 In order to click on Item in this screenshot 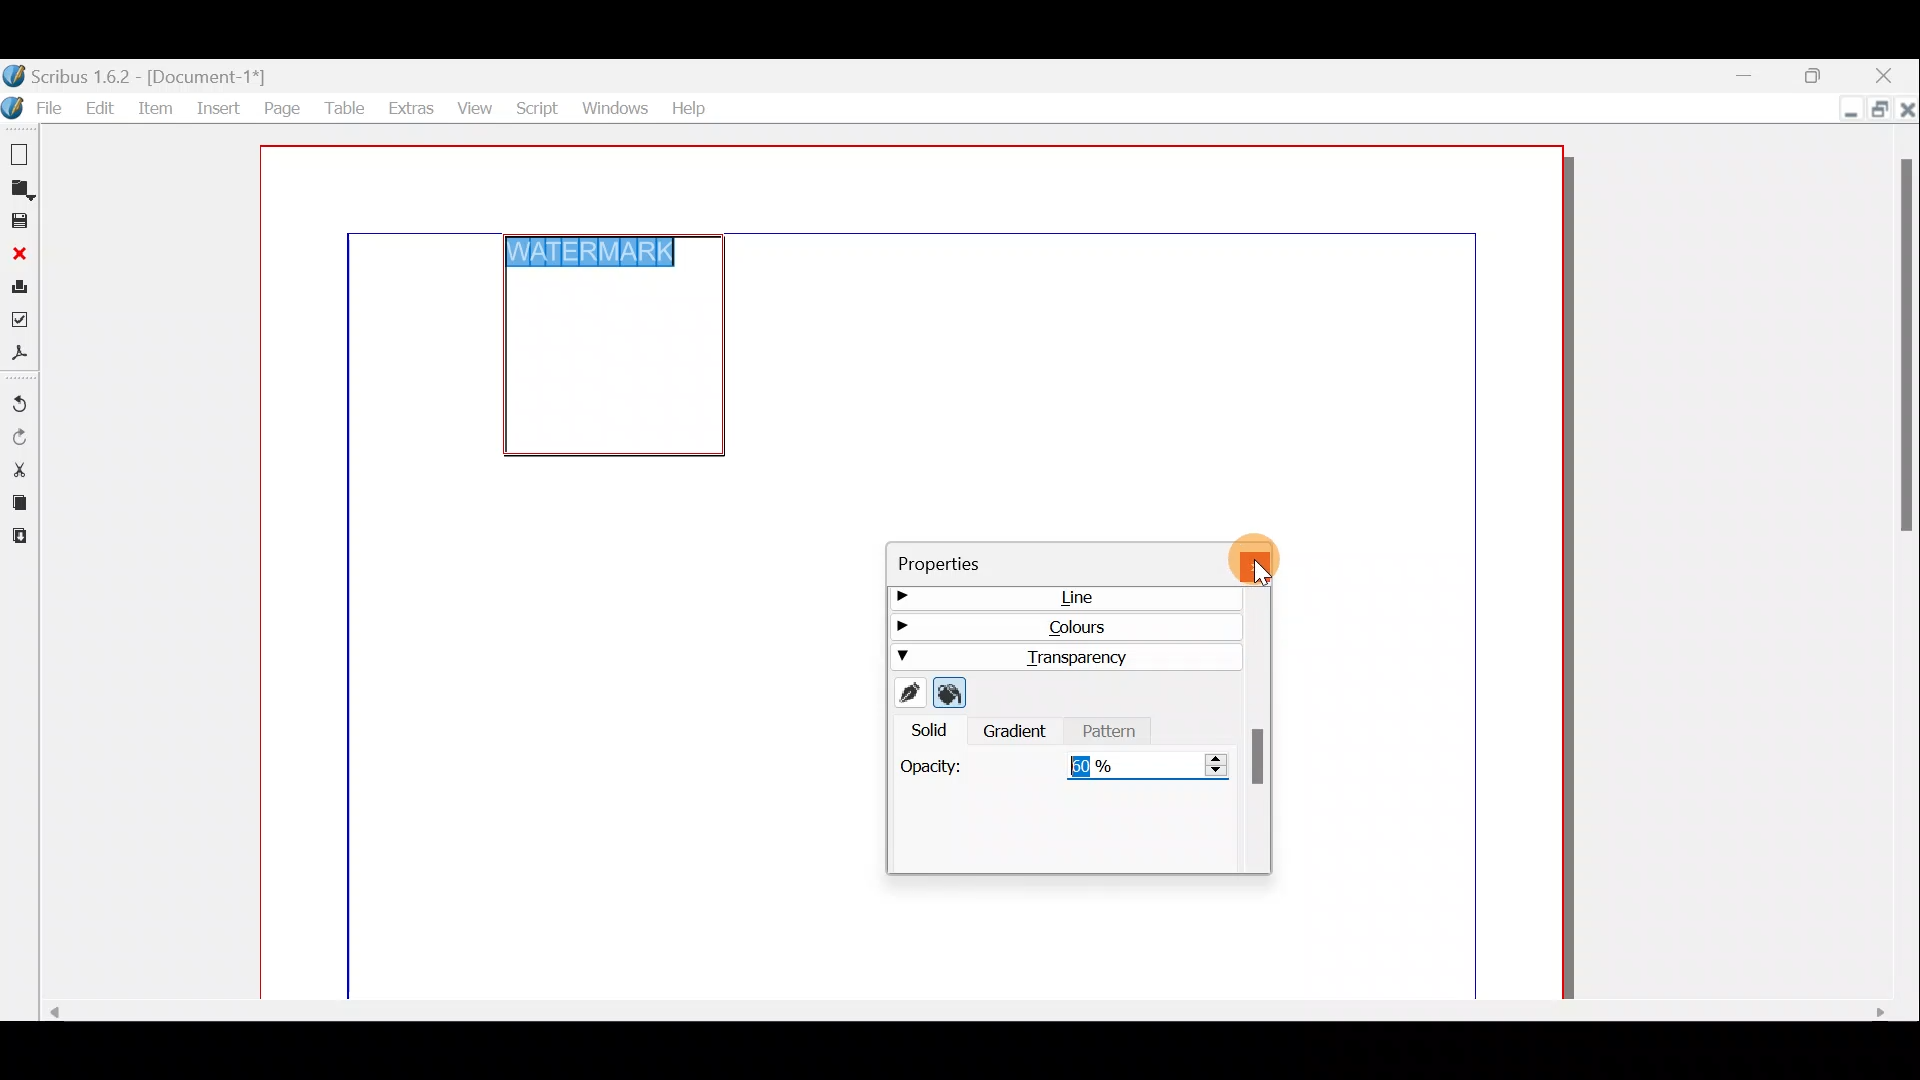, I will do `click(160, 107)`.